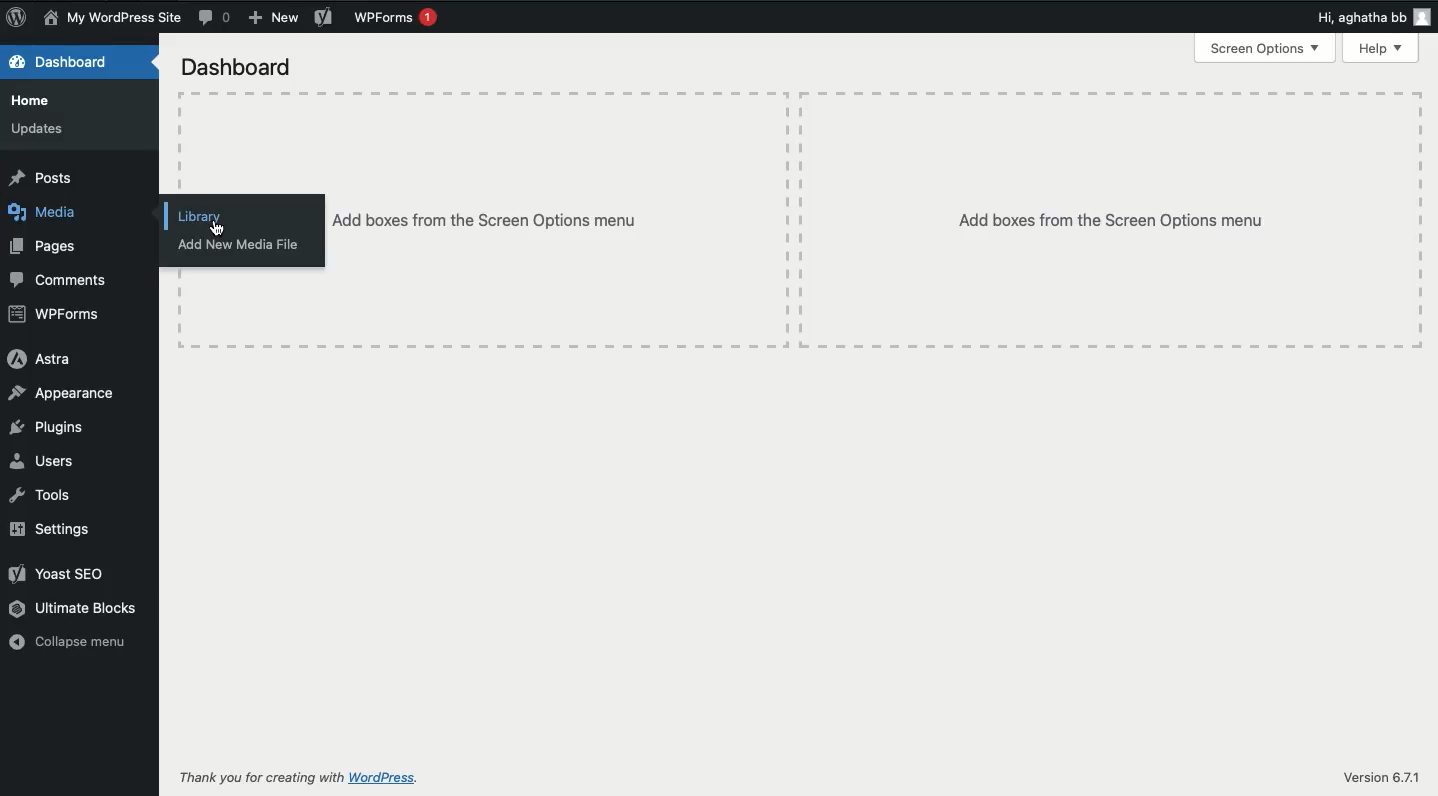  What do you see at coordinates (236, 66) in the screenshot?
I see `Dashboard` at bounding box center [236, 66].